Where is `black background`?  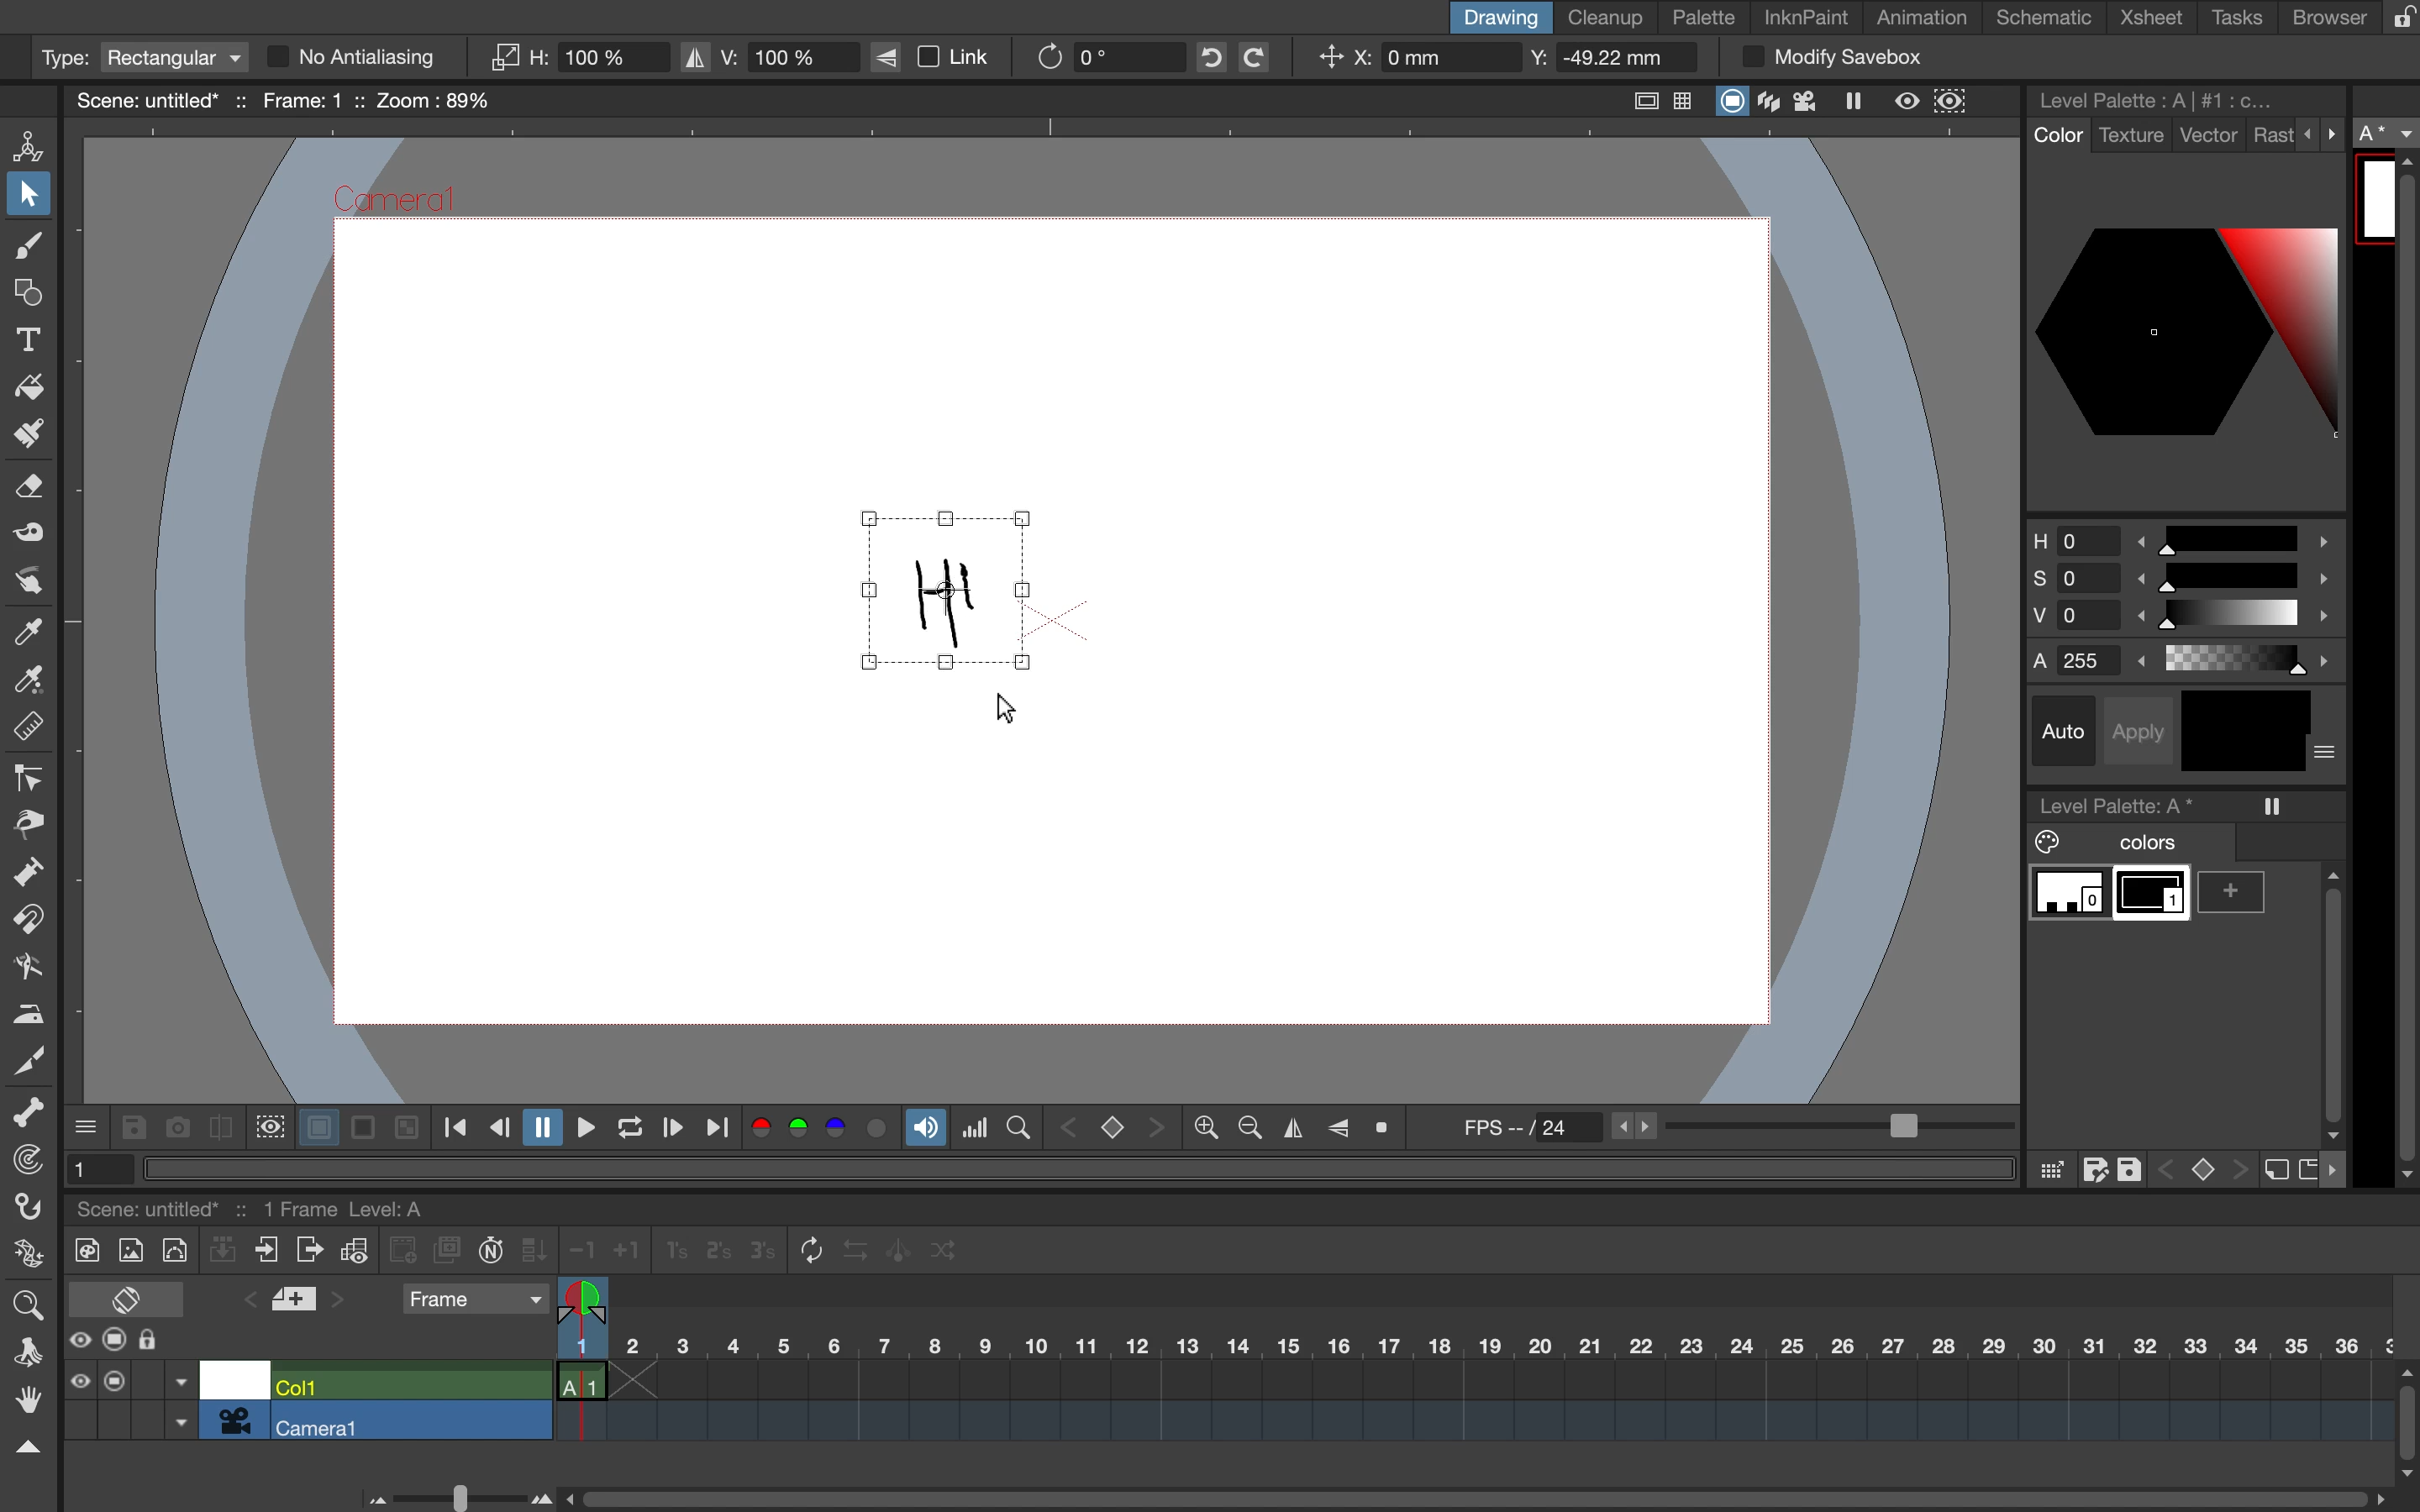 black background is located at coordinates (362, 1129).